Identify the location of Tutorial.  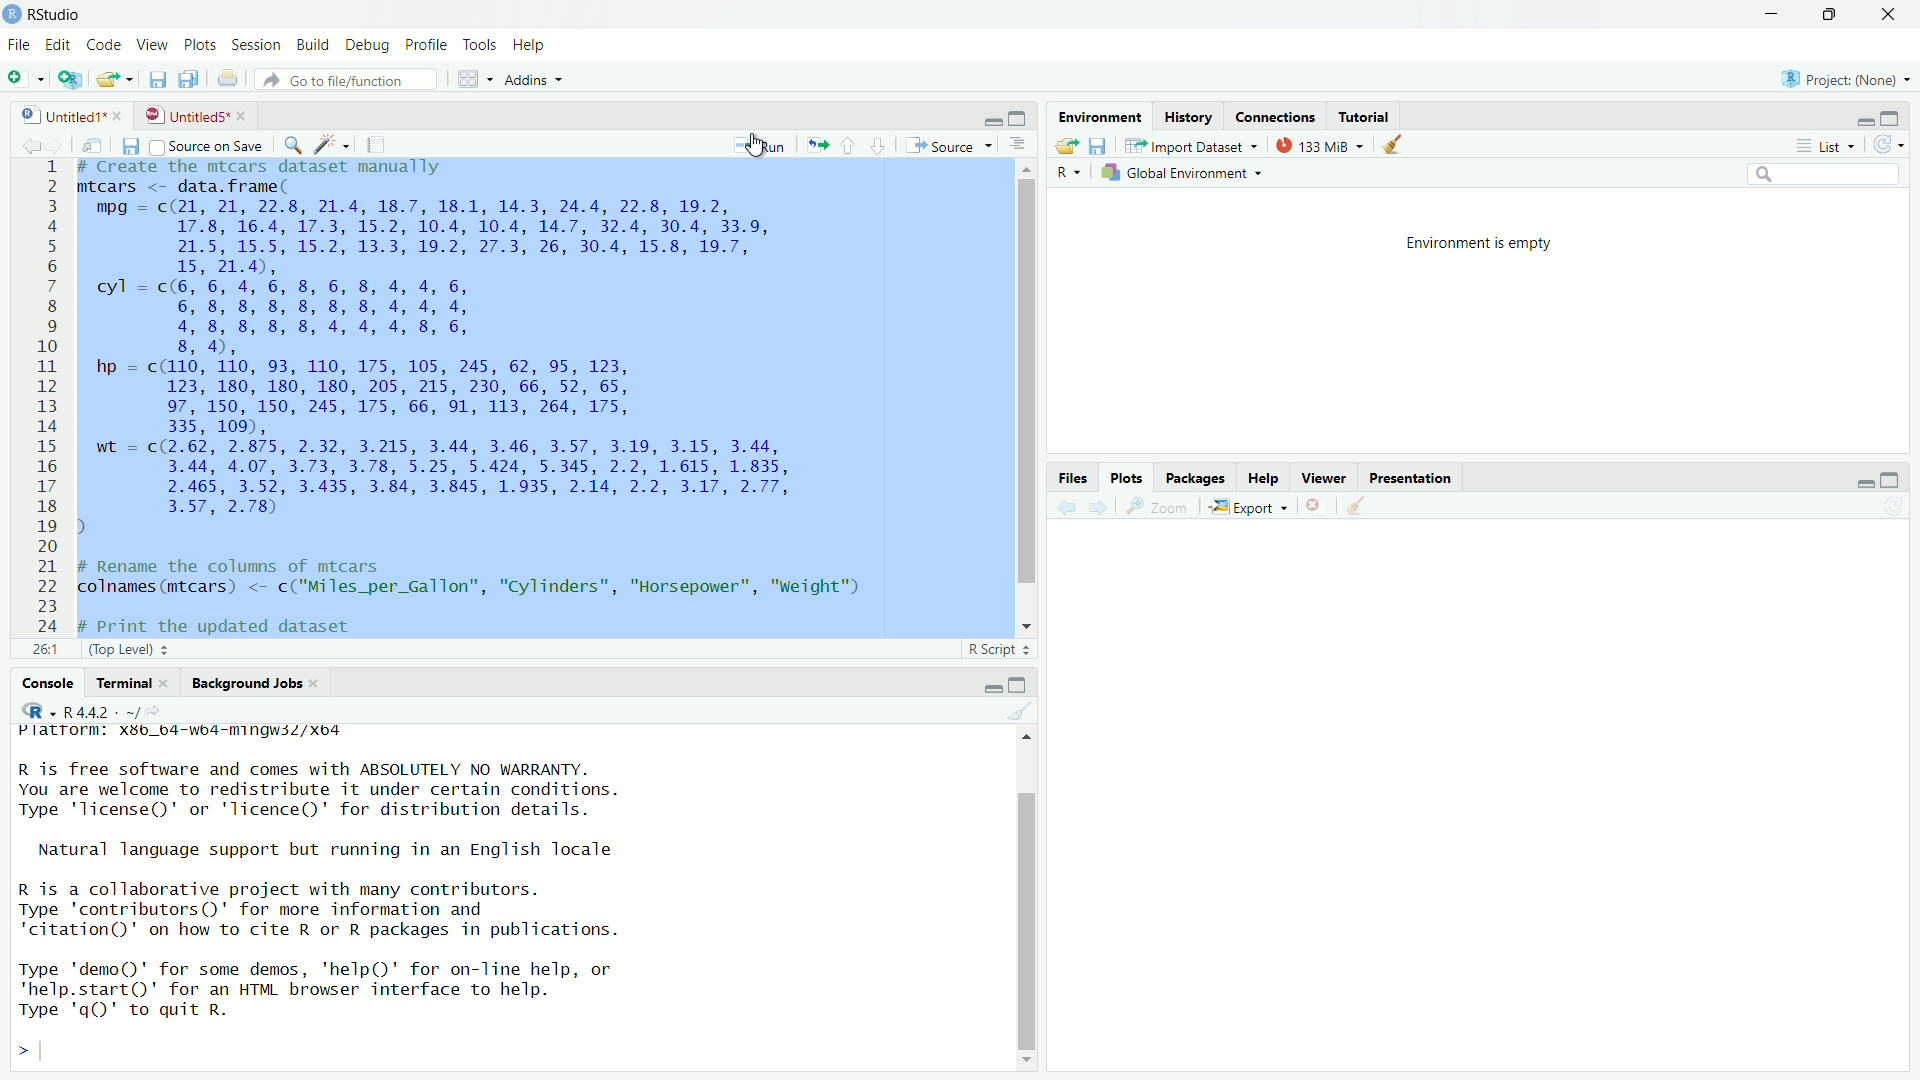
(1366, 117).